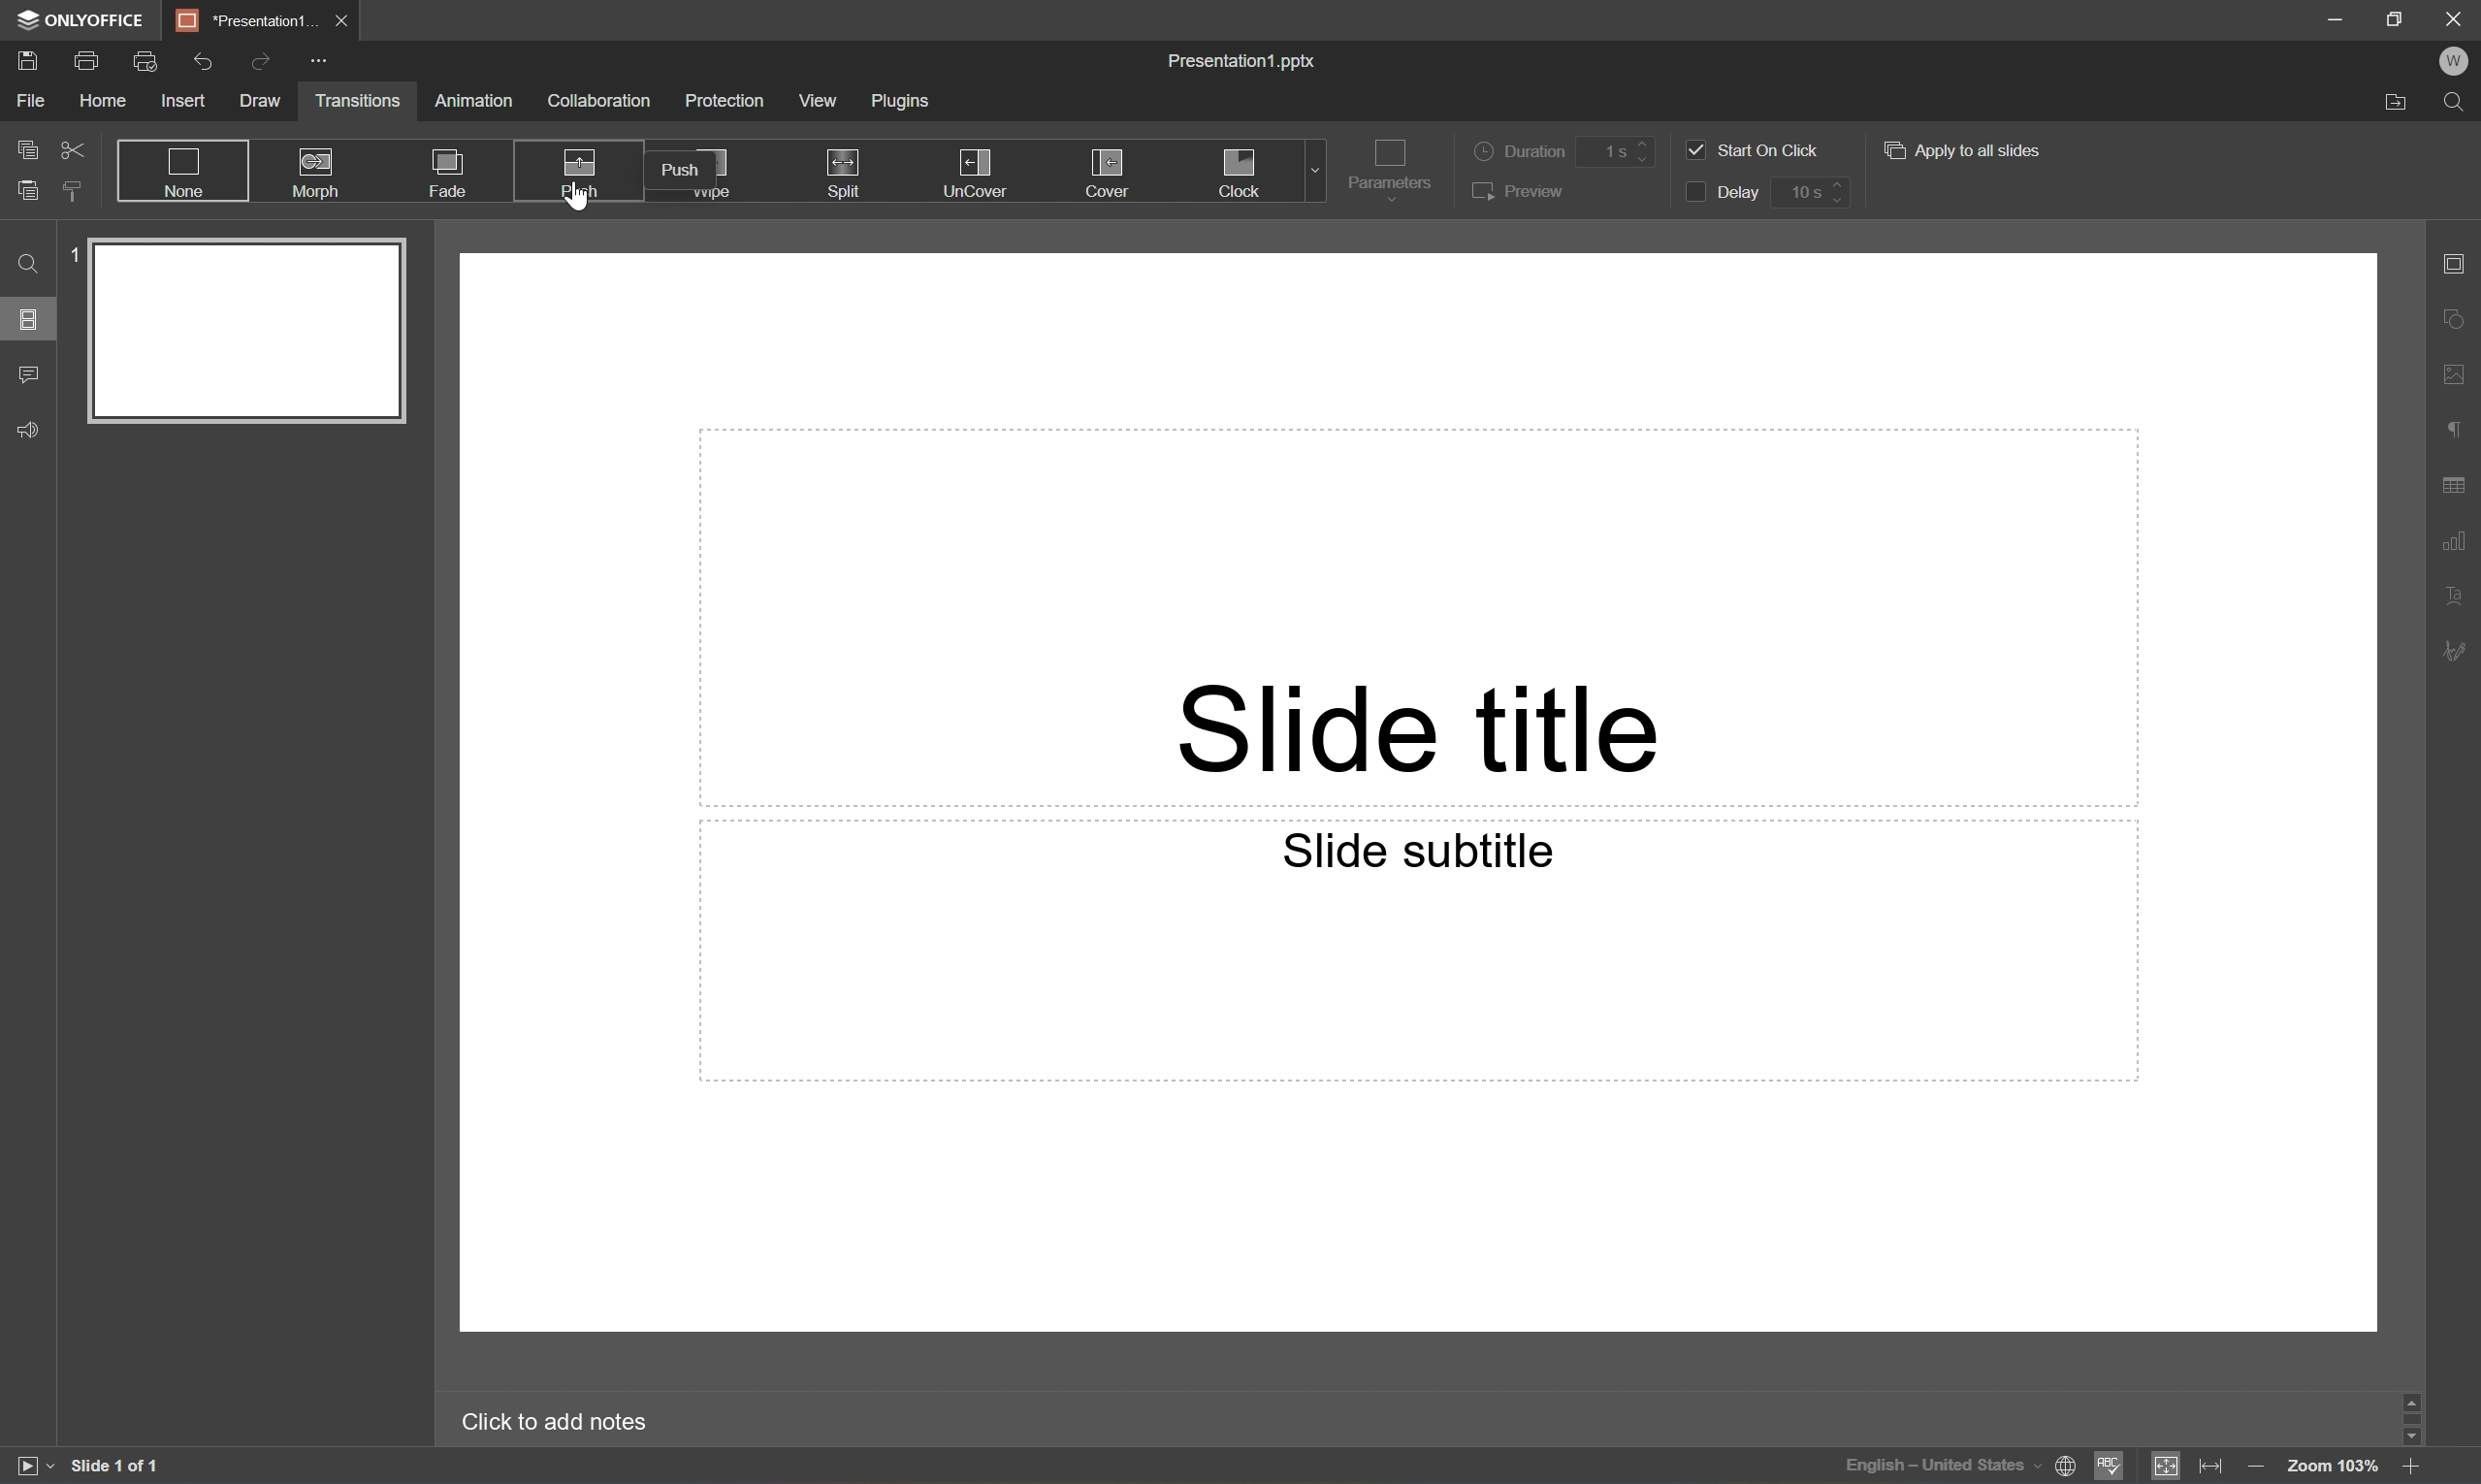 The image size is (2481, 1484). Describe the element at coordinates (2256, 1470) in the screenshot. I see `Zoom out` at that location.